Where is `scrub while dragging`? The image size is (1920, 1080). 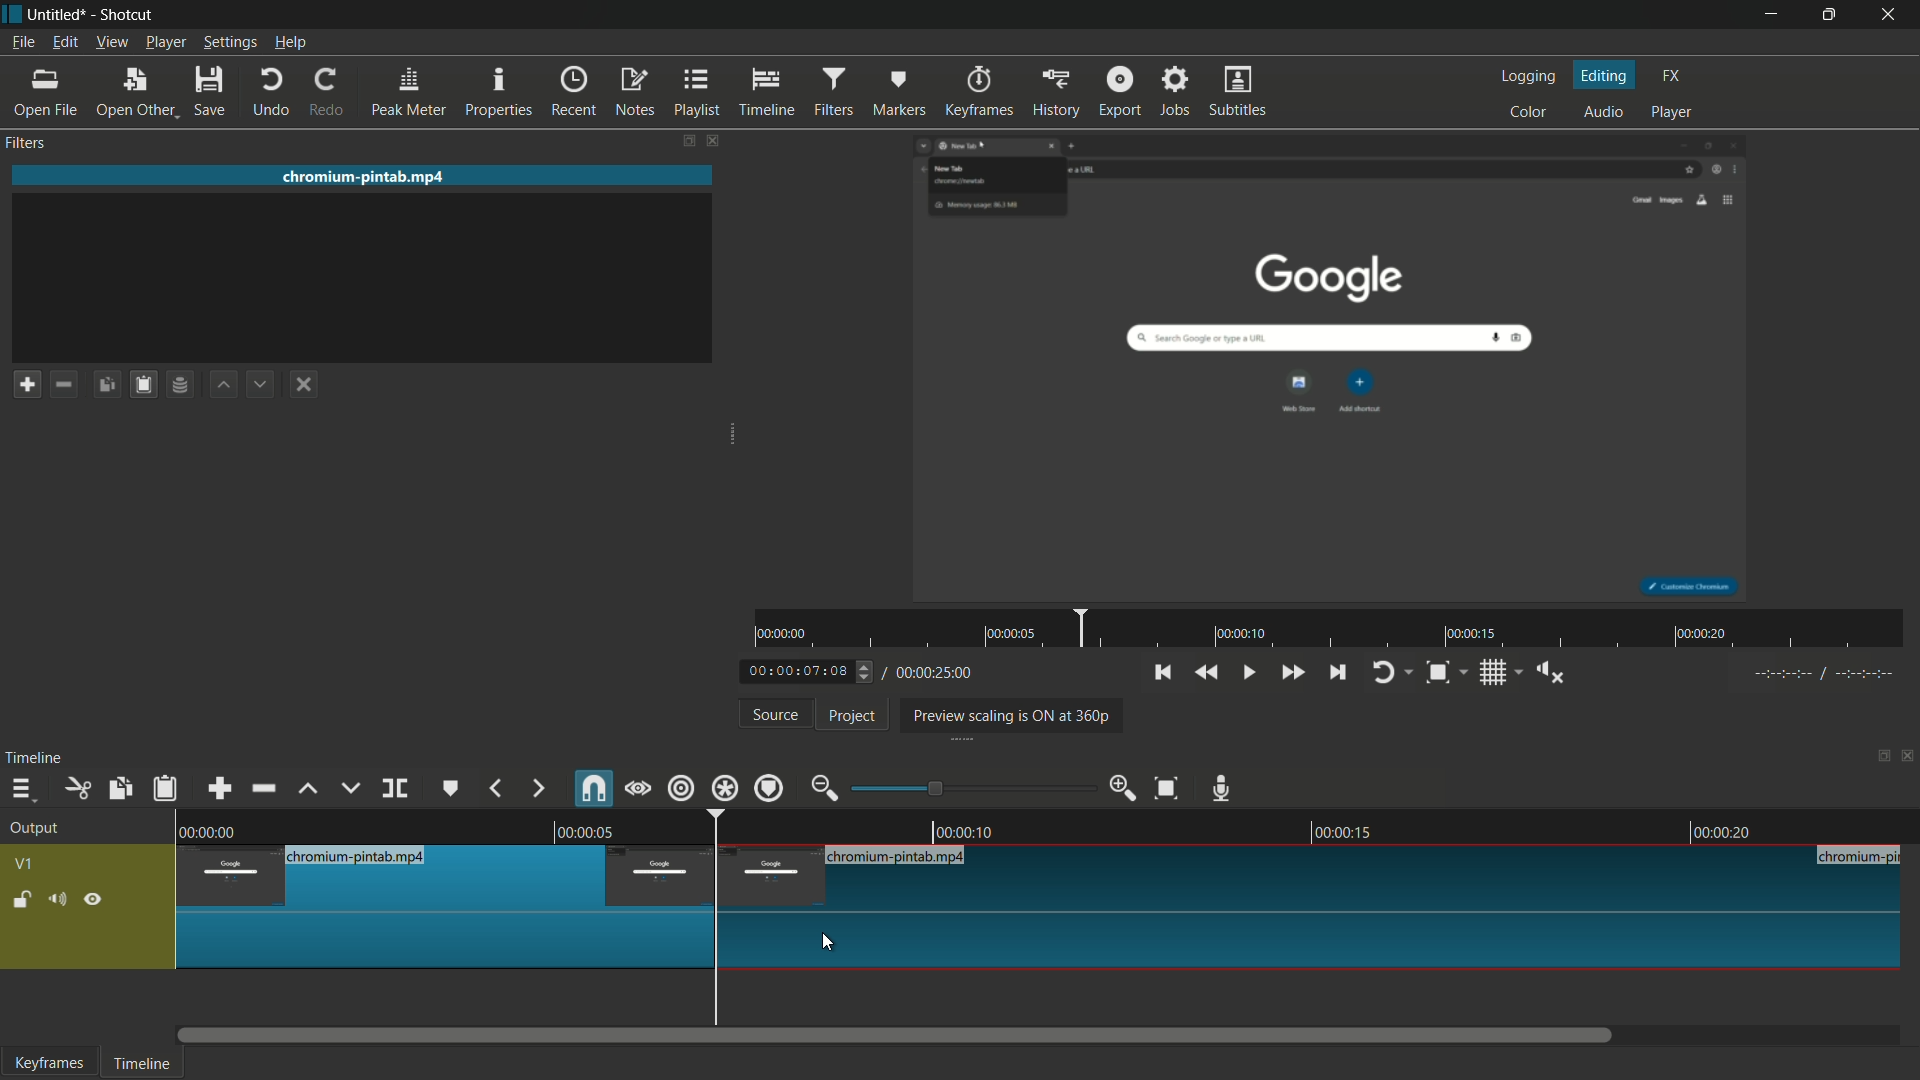
scrub while dragging is located at coordinates (639, 791).